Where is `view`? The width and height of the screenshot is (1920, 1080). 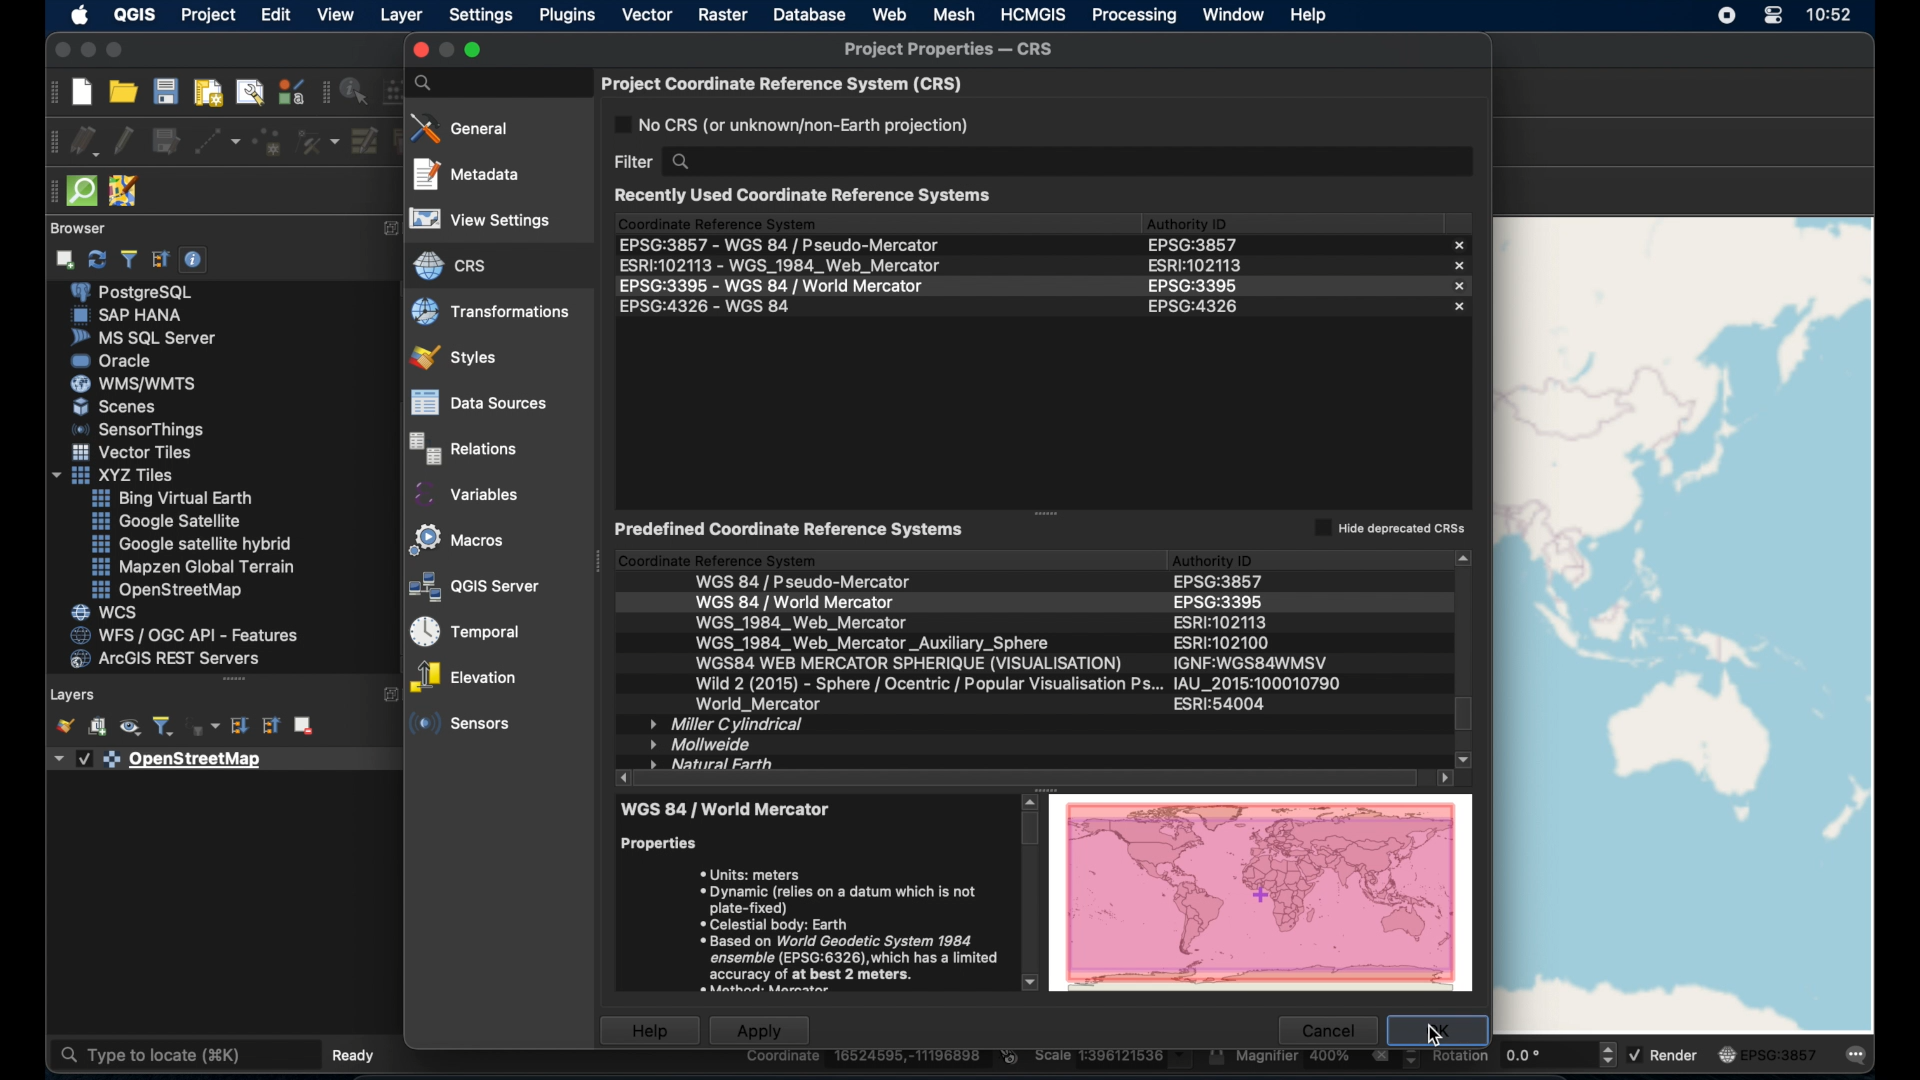 view is located at coordinates (338, 14).